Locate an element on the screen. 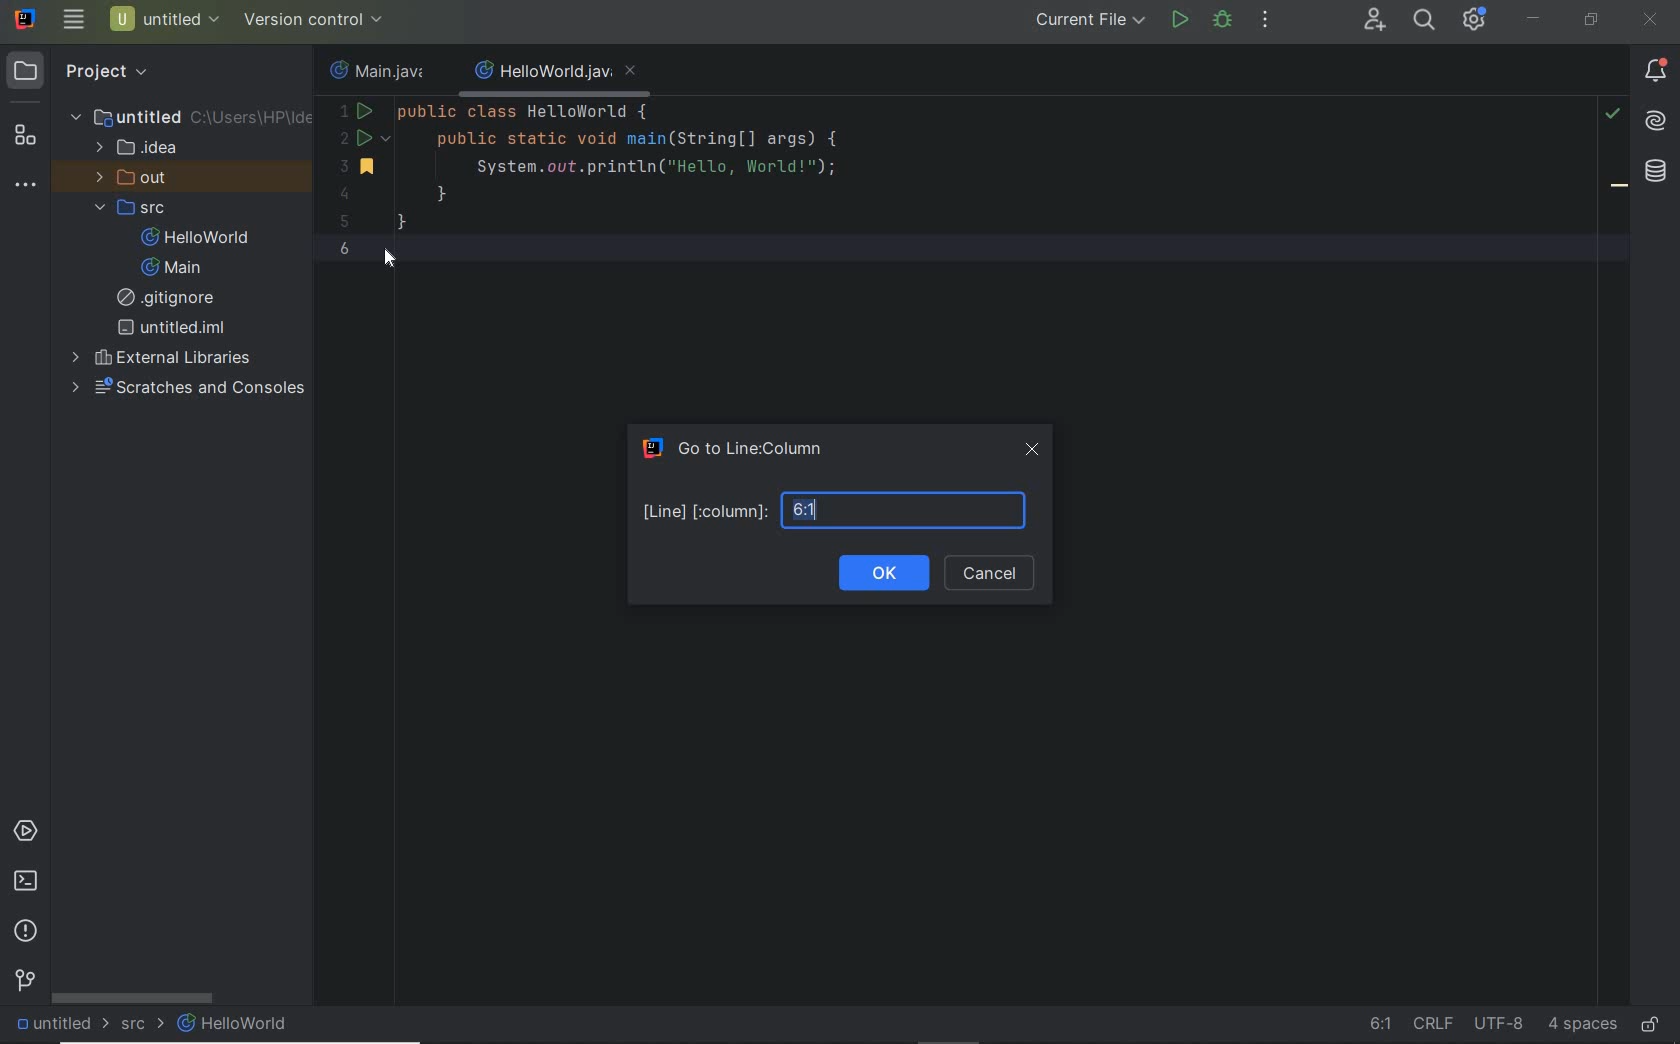 This screenshot has height=1044, width=1680. HelloWorld is located at coordinates (235, 1024).